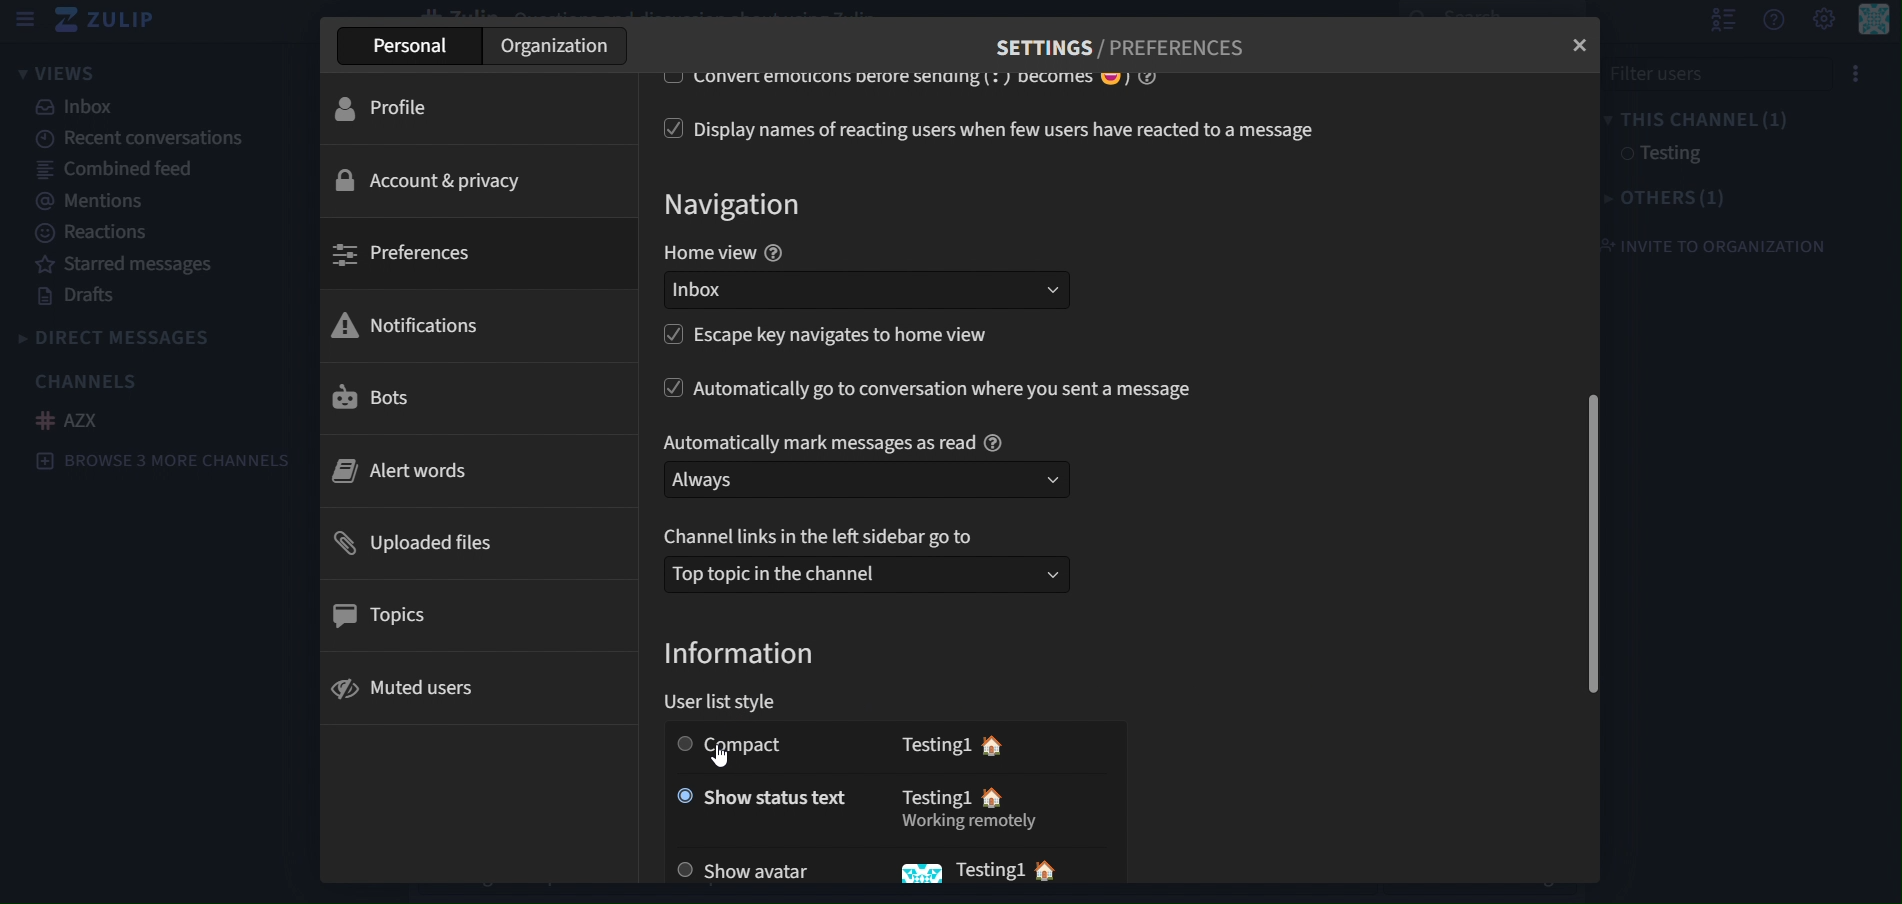  Describe the element at coordinates (1596, 549) in the screenshot. I see `vertical scrollbar` at that location.